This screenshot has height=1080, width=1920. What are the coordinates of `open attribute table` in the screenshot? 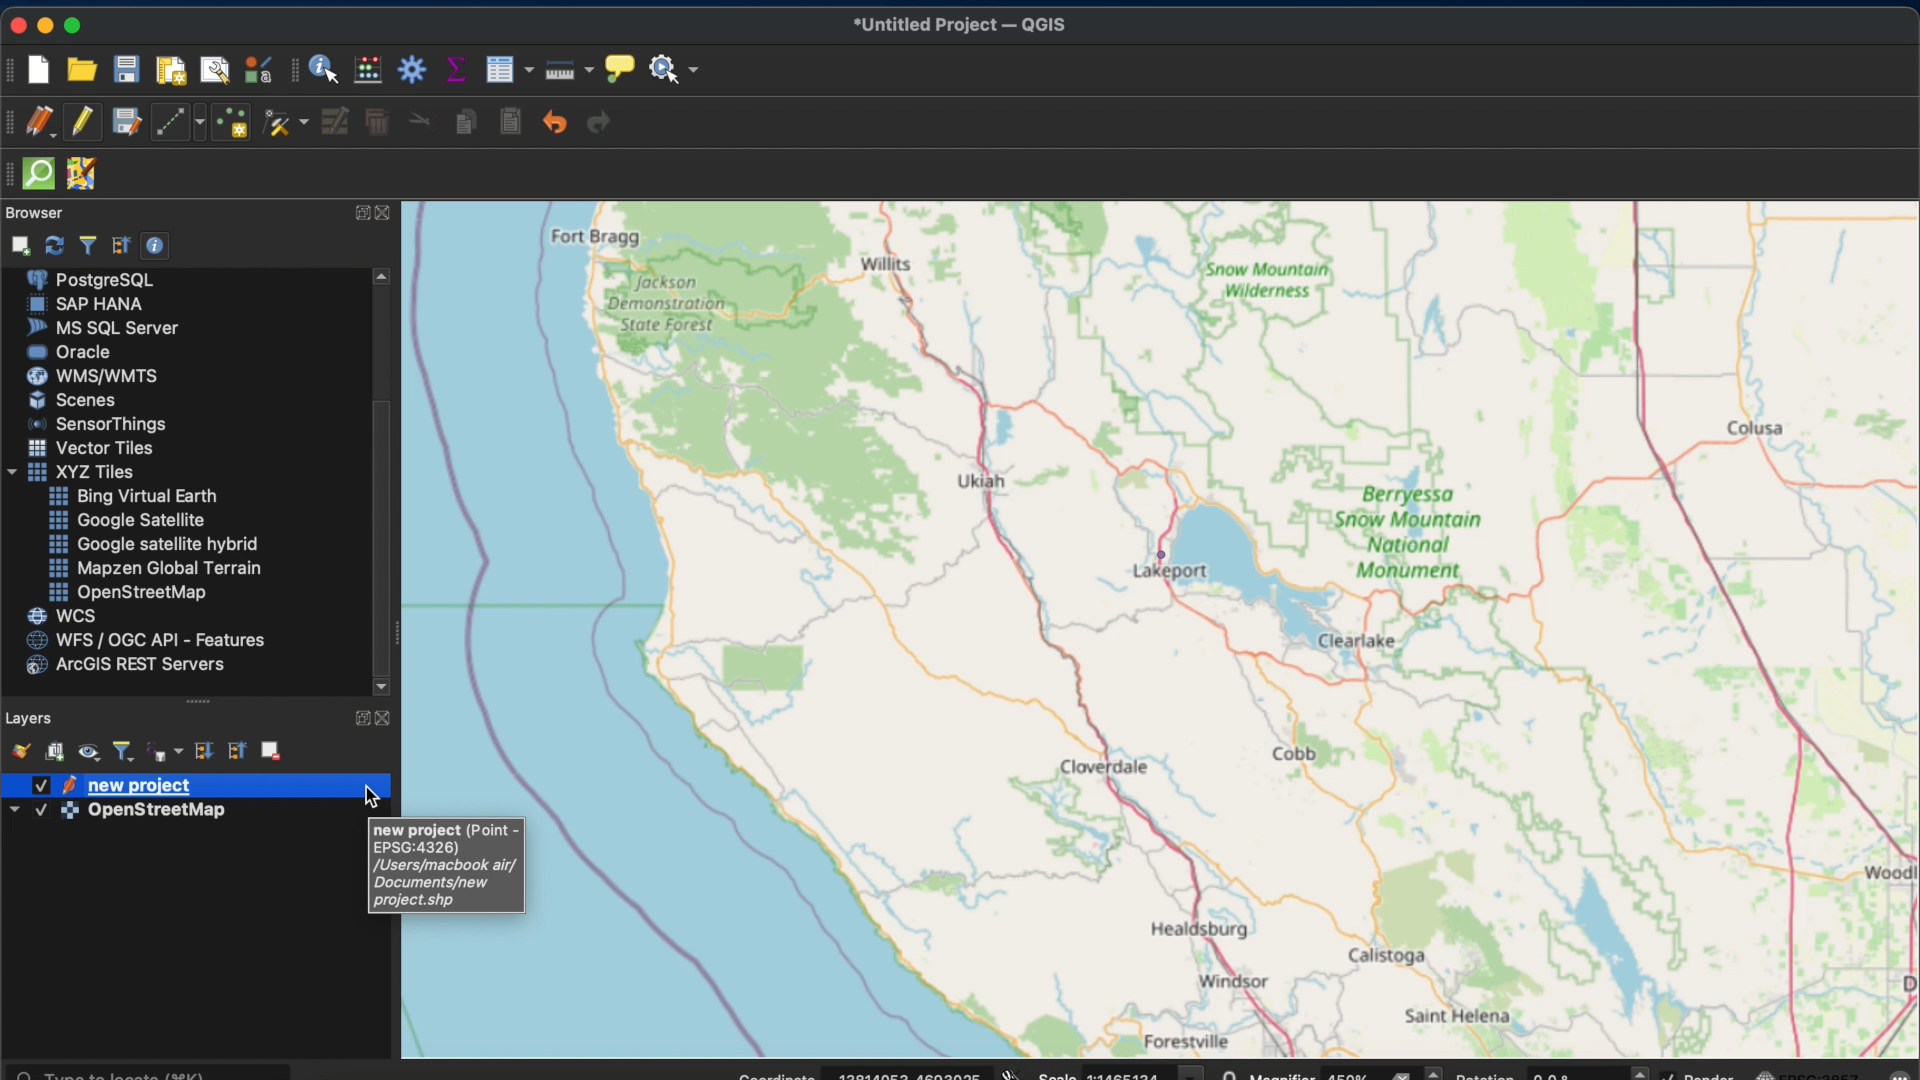 It's located at (508, 69).